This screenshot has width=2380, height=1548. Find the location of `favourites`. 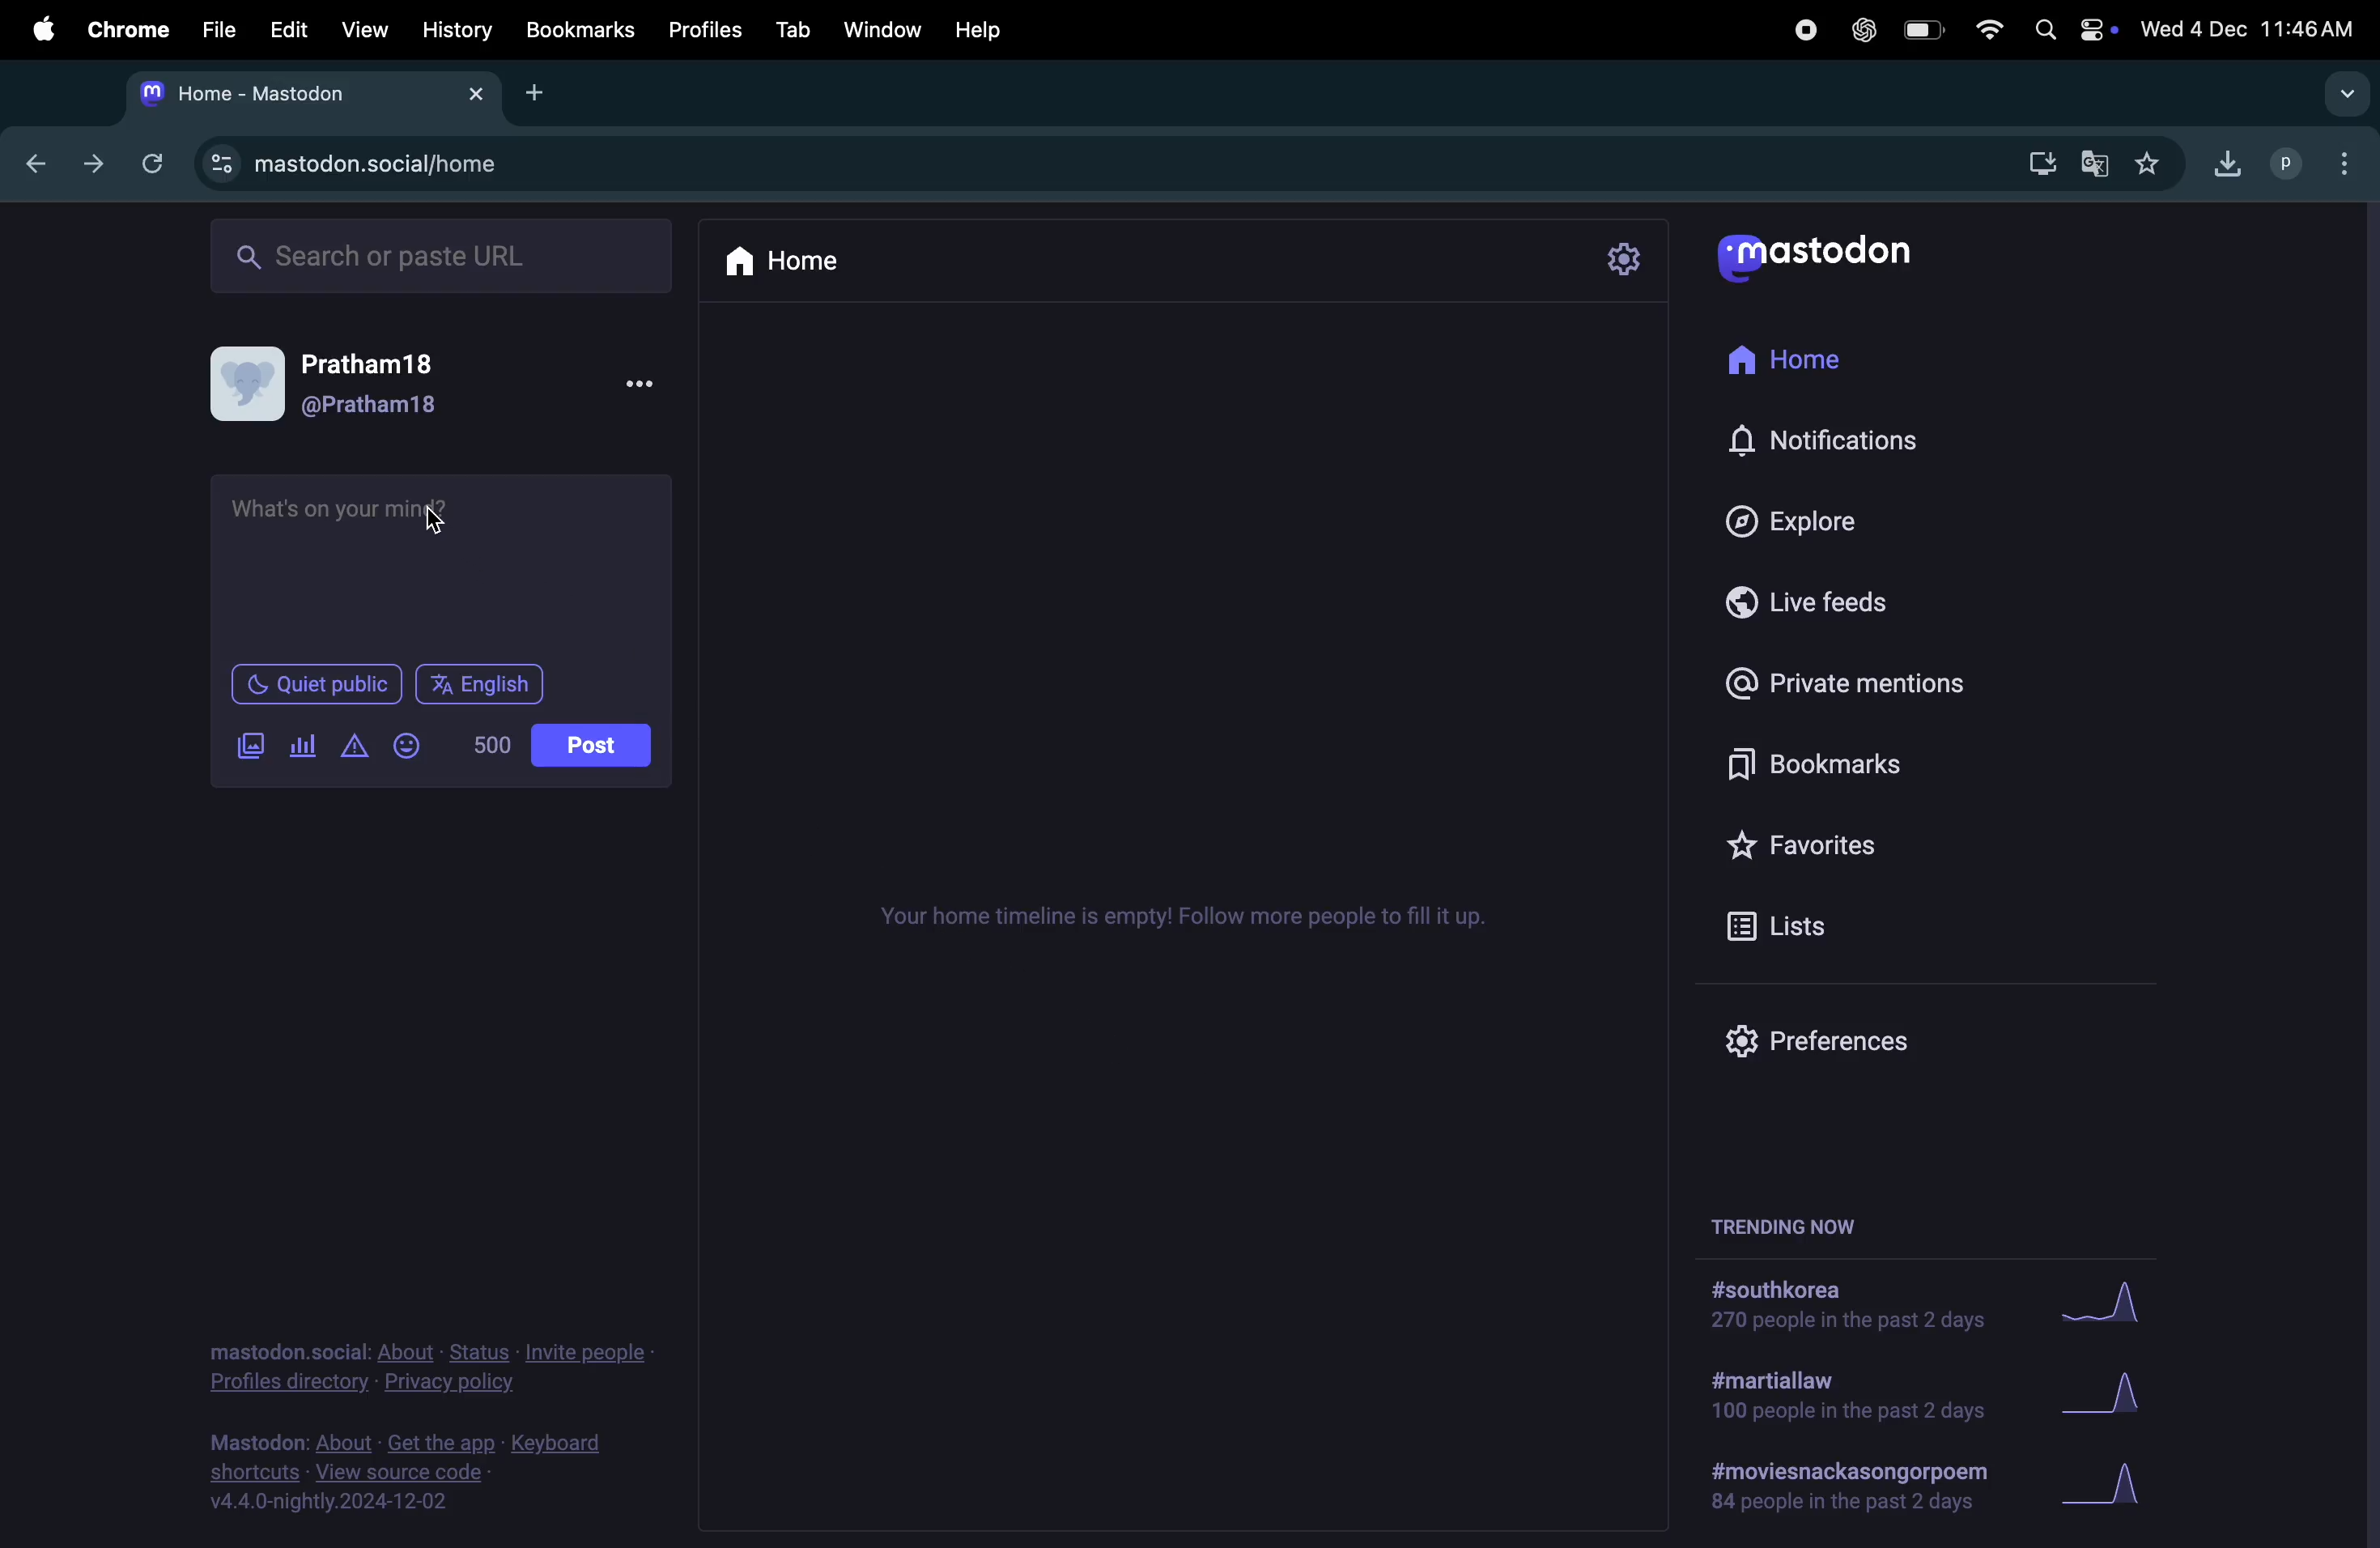

favourites is located at coordinates (1861, 839).